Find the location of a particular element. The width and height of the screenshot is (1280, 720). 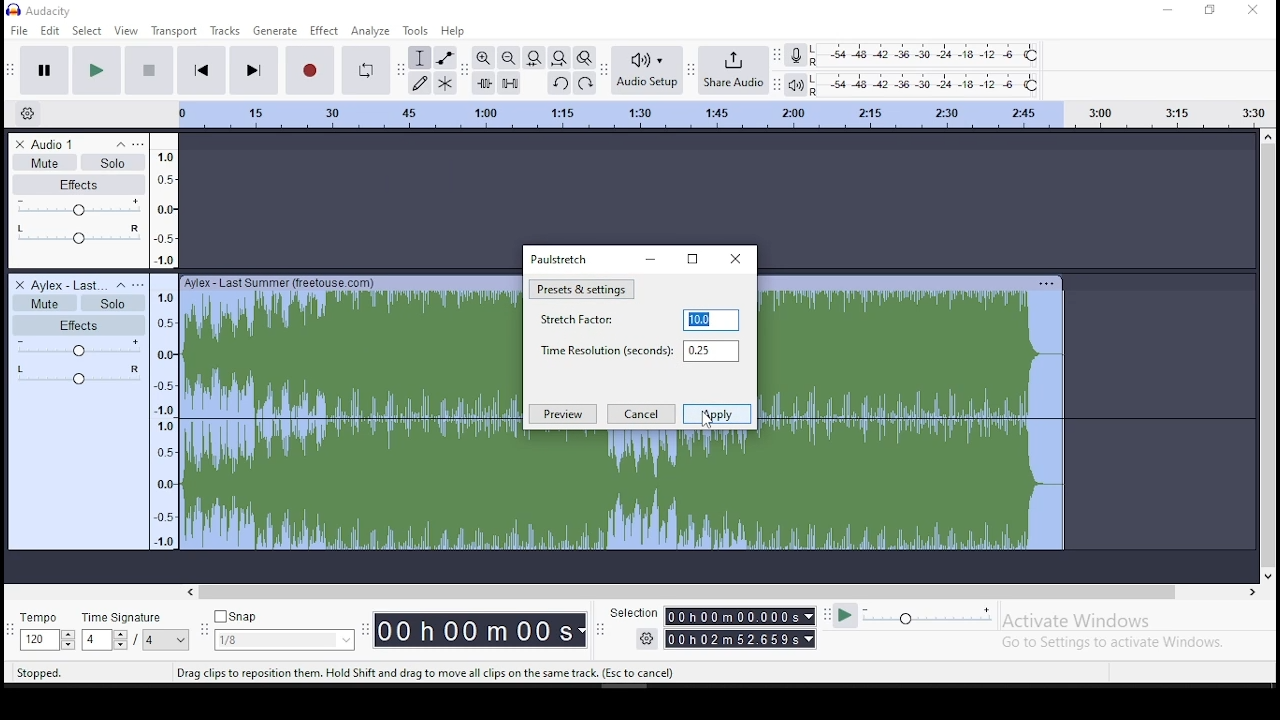

stop is located at coordinates (150, 70).